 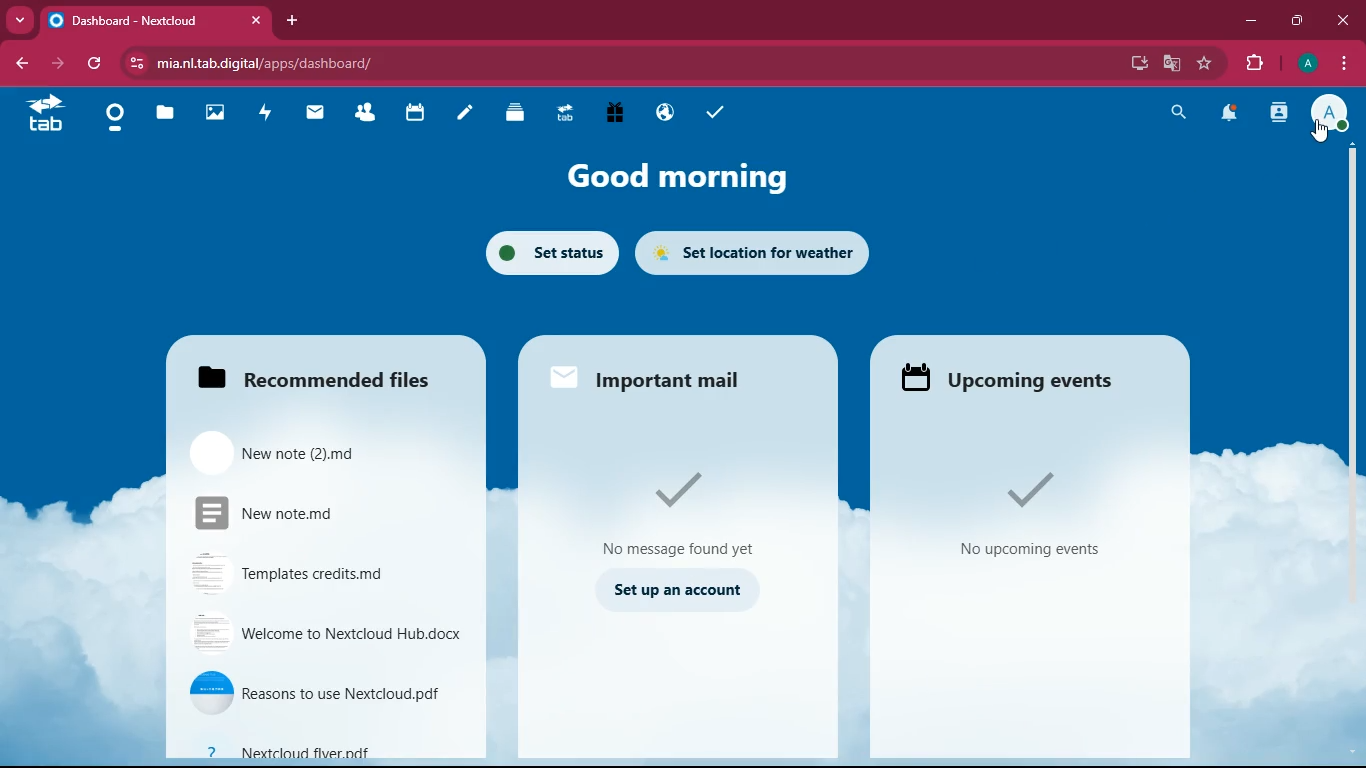 I want to click on close, so click(x=1344, y=21).